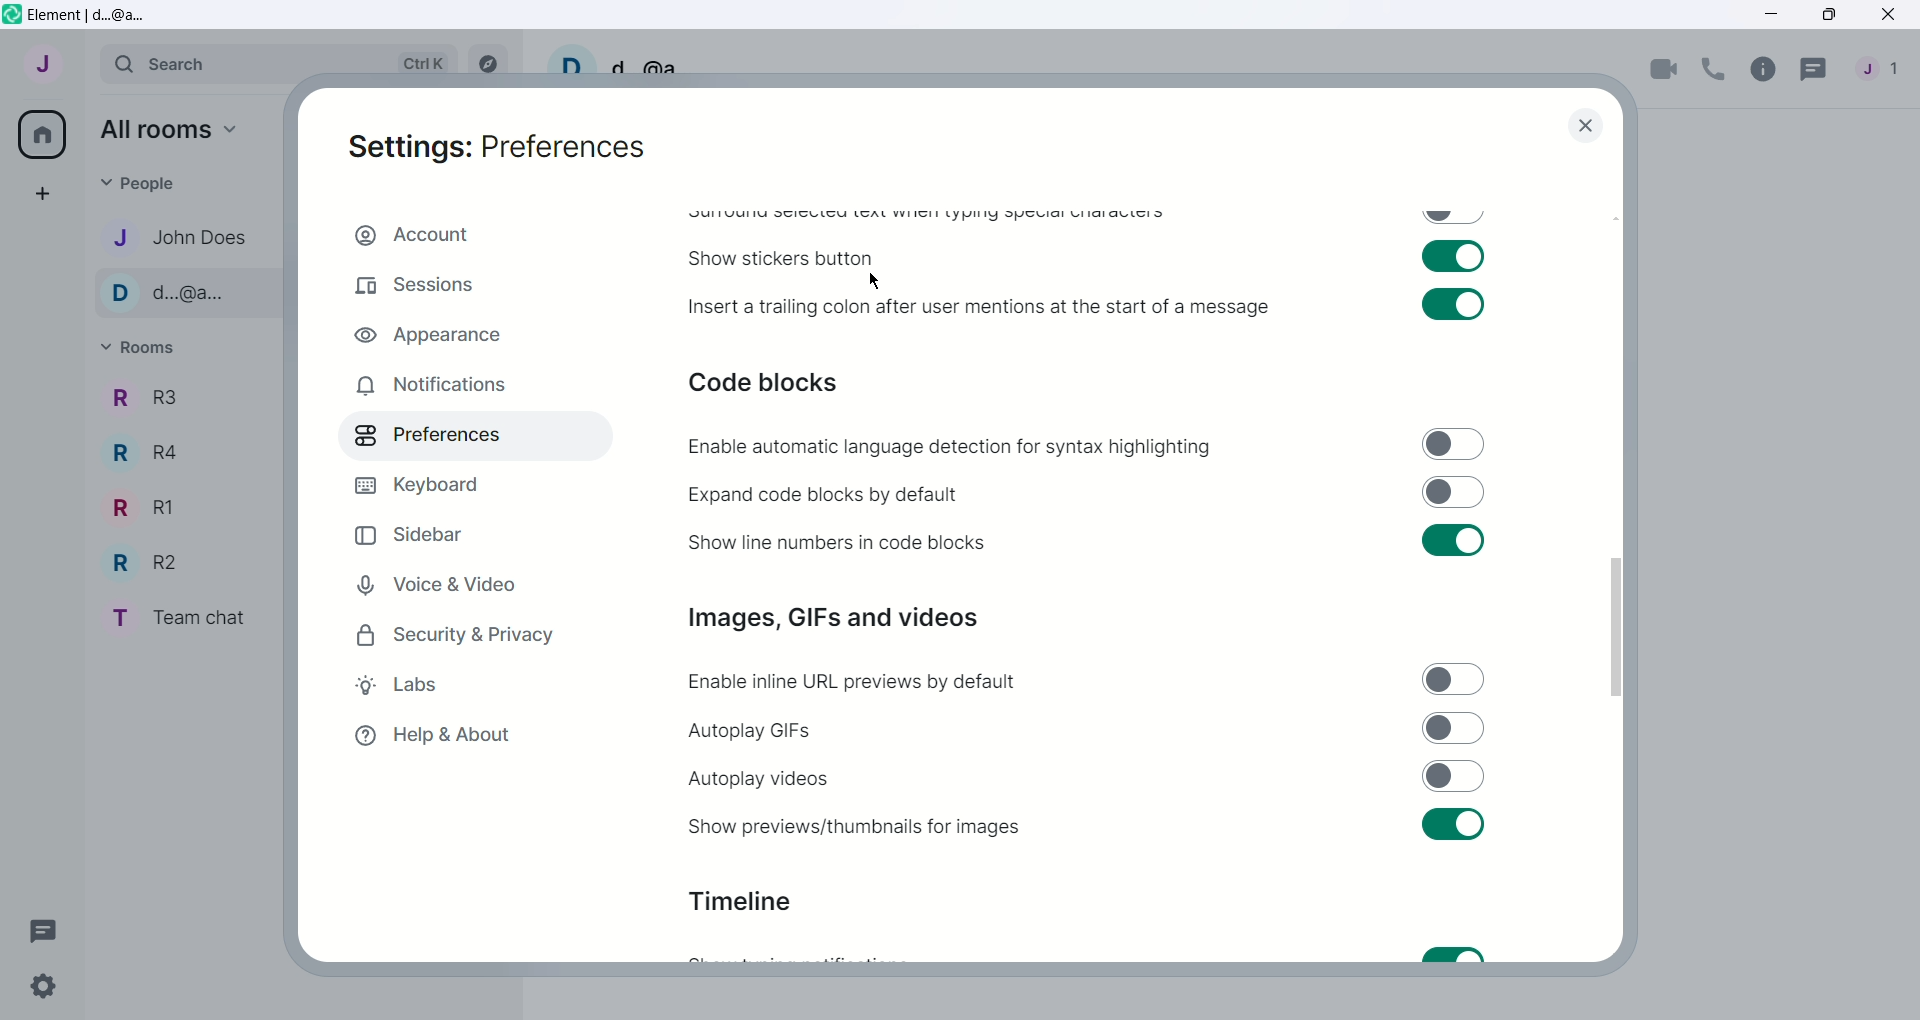 Image resolution: width=1920 pixels, height=1020 pixels. Describe the element at coordinates (454, 634) in the screenshot. I see `Security and Privacy` at that location.